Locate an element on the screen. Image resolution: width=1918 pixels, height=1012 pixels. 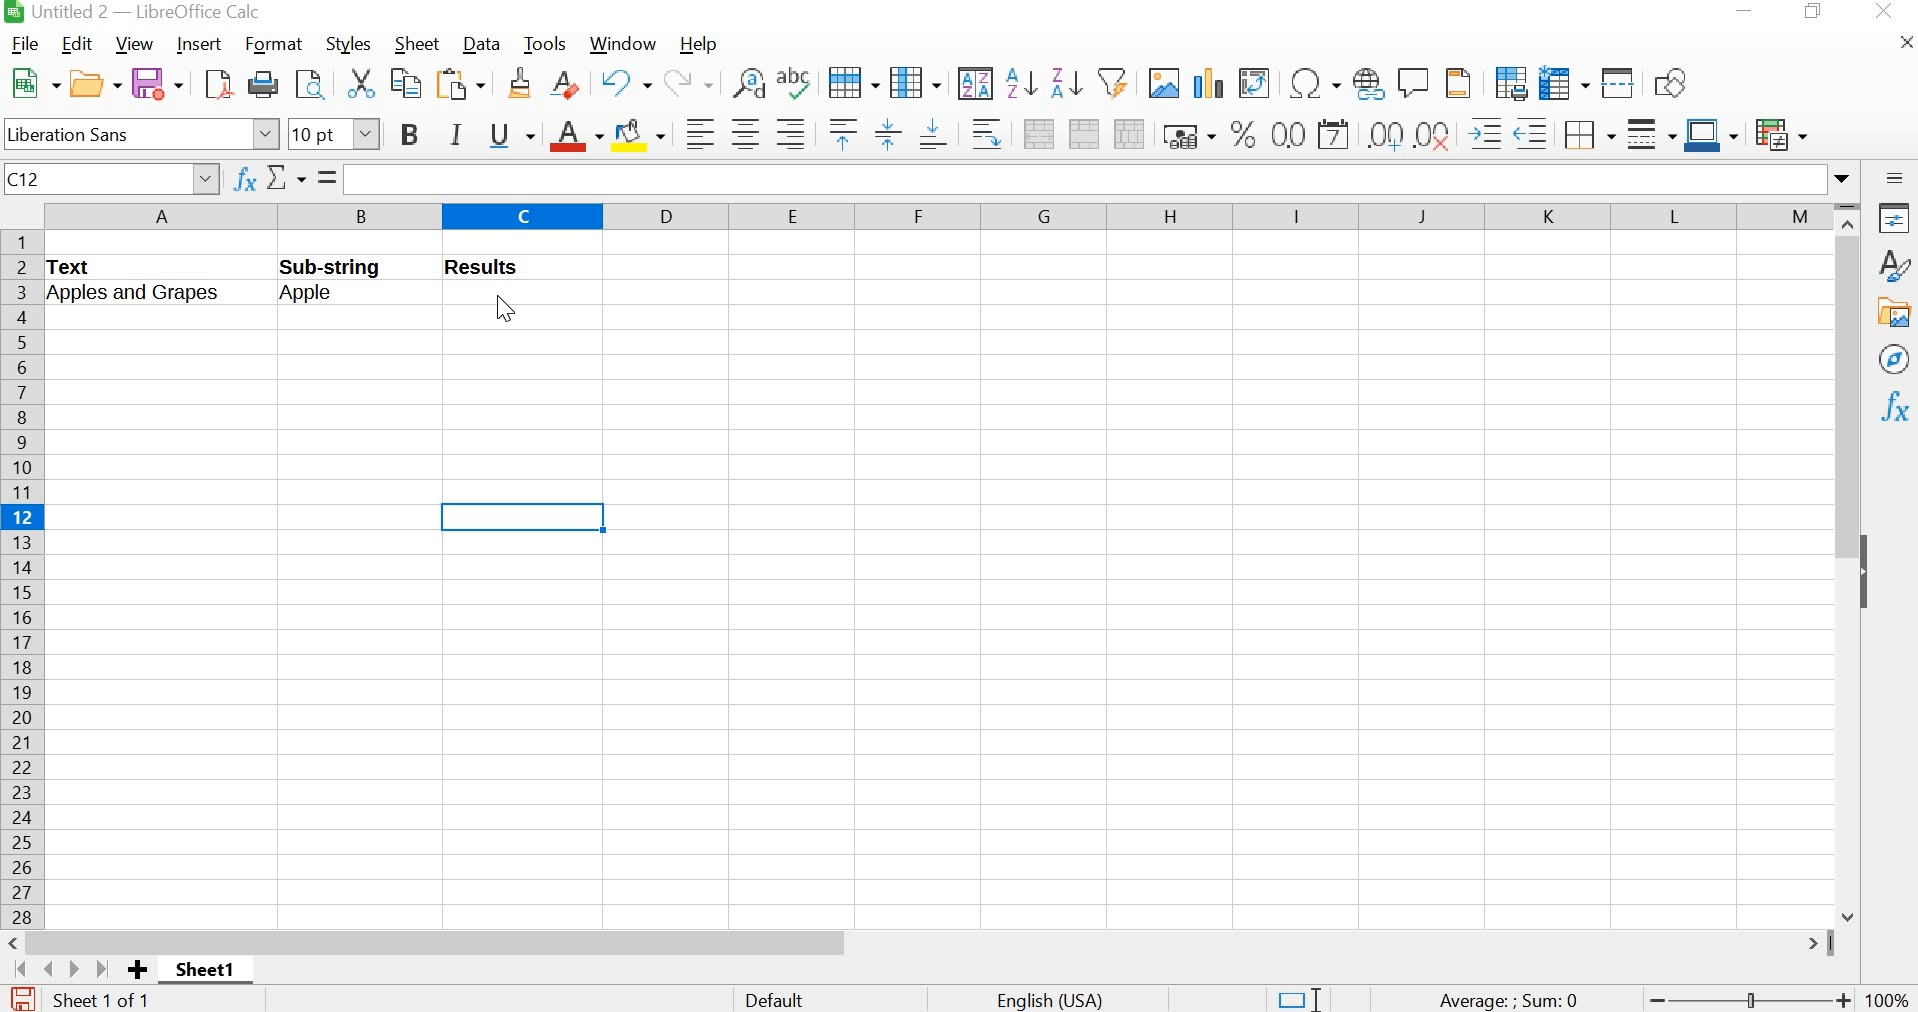
center vertically is located at coordinates (885, 134).